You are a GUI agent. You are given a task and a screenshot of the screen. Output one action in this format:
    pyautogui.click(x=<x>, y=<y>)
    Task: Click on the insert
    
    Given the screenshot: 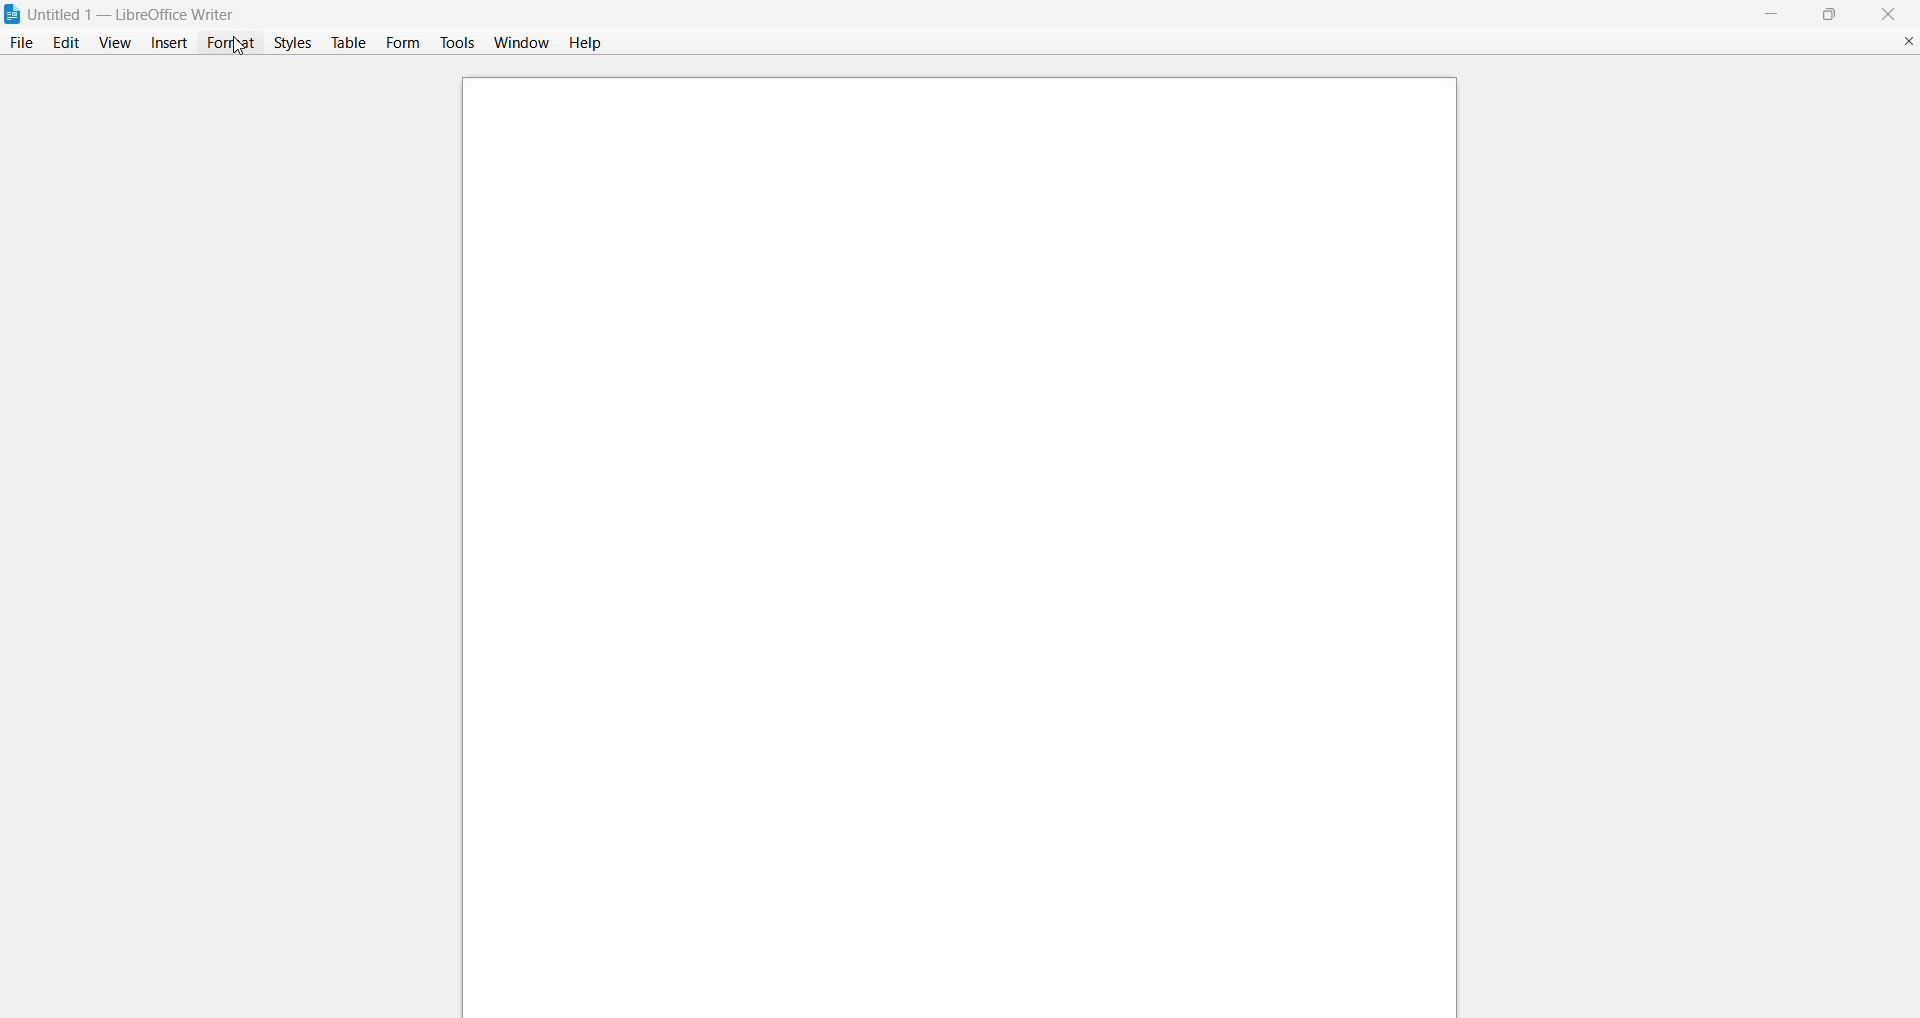 What is the action you would take?
    pyautogui.click(x=167, y=42)
    